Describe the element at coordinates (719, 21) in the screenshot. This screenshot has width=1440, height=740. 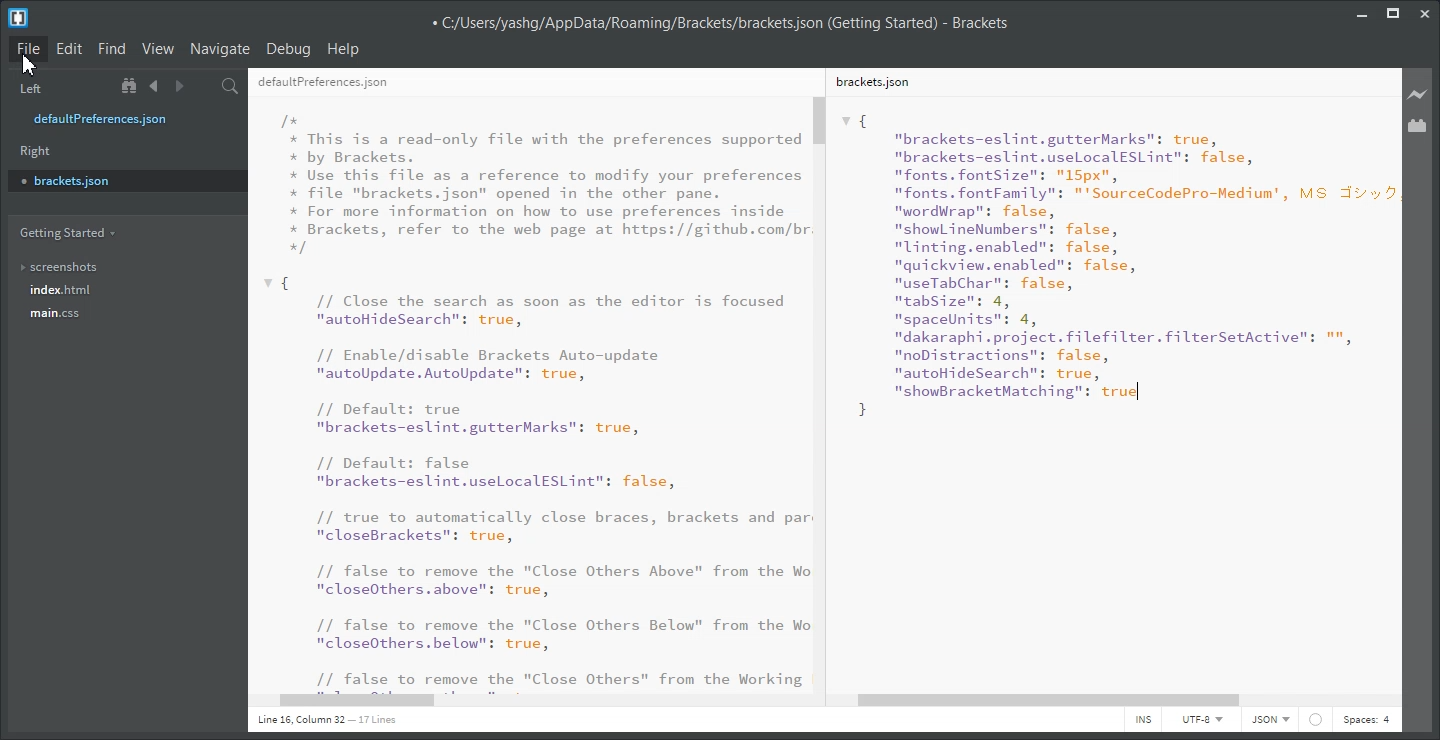
I see `C:/Users/yashg/AppData/Roaming/Brackets/brackets json (Getting Started) - Brackets` at that location.